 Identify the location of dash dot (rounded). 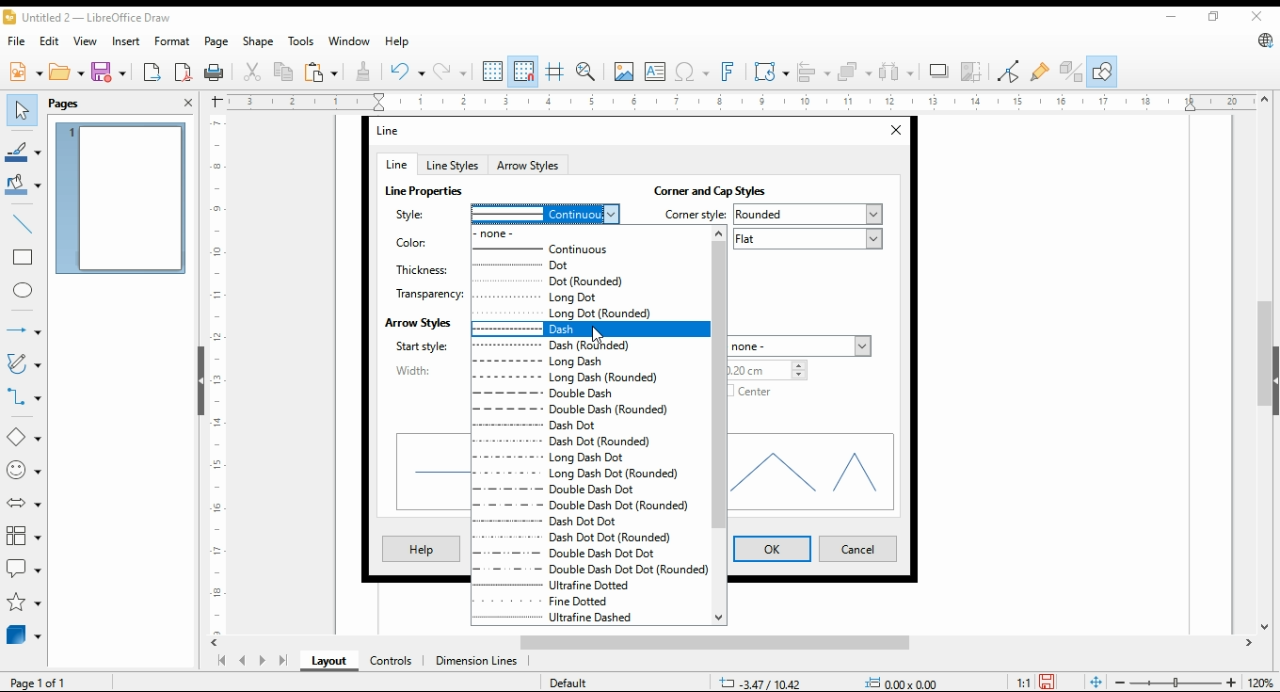
(576, 442).